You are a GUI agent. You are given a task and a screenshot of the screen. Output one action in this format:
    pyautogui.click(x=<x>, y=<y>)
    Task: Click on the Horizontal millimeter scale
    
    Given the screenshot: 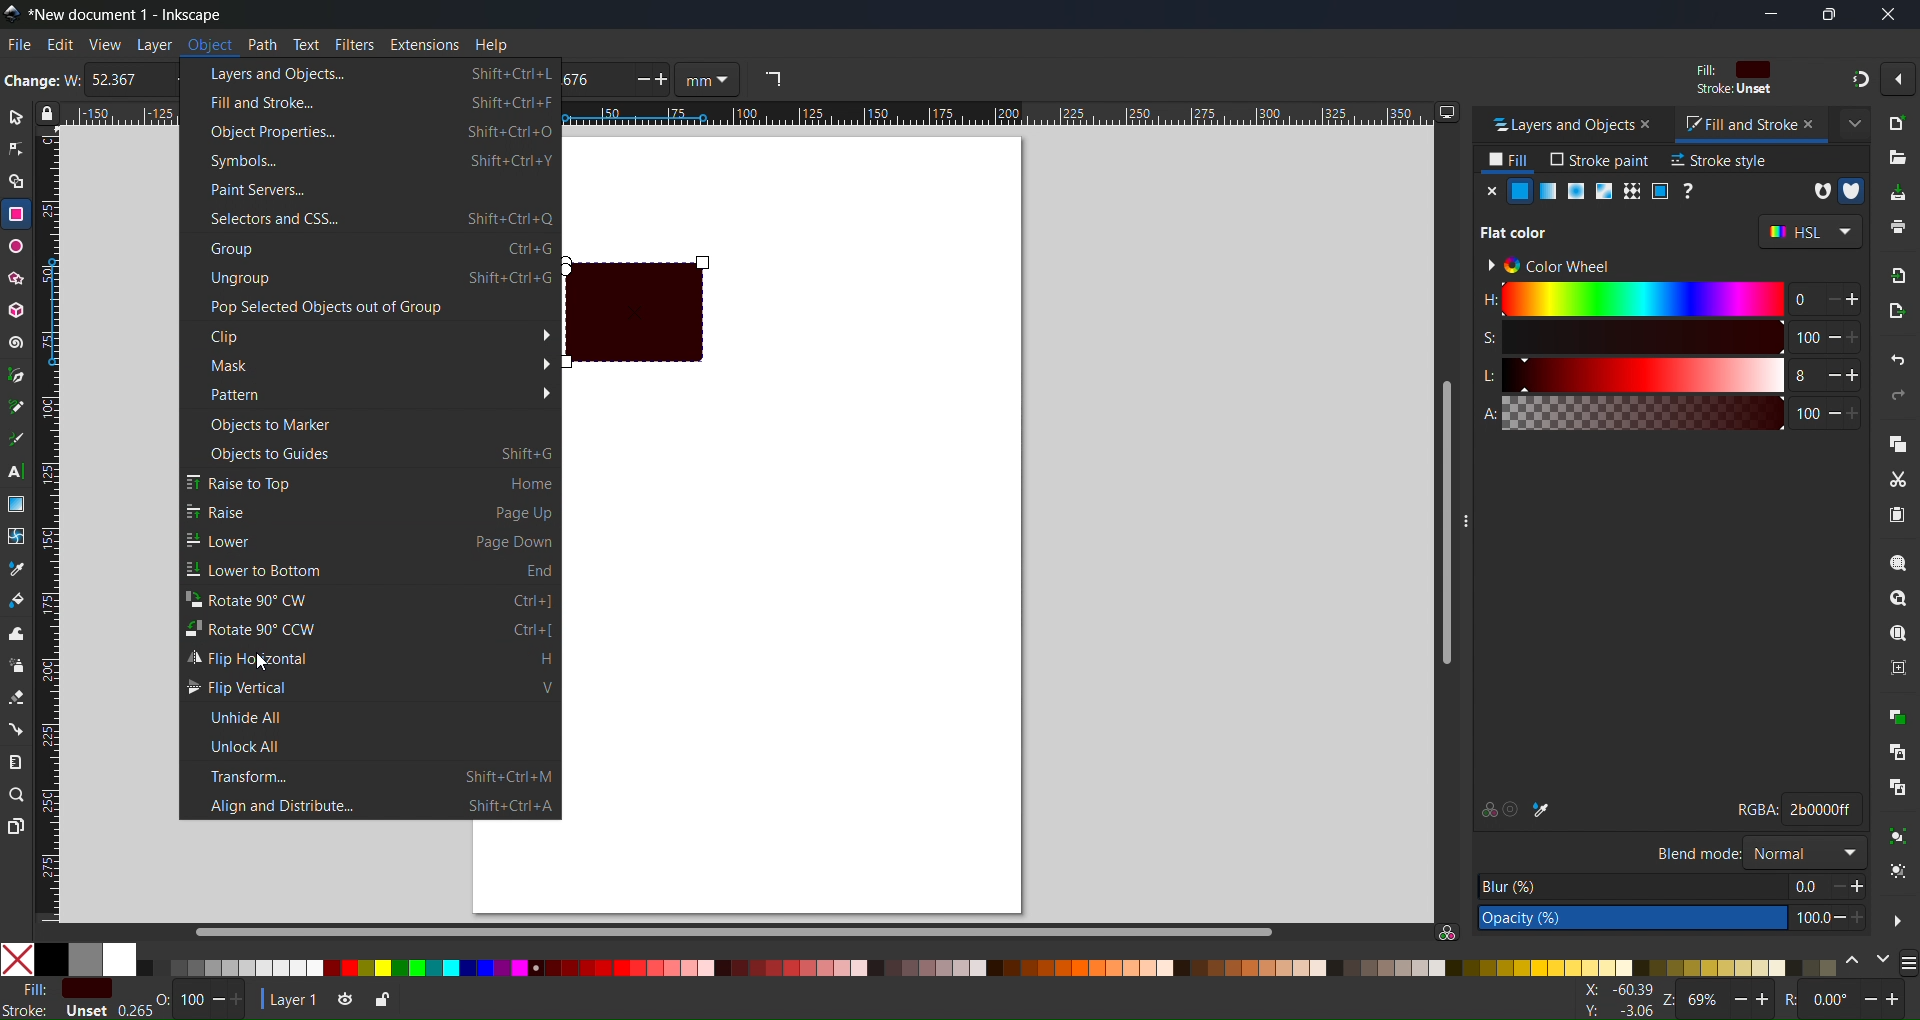 What is the action you would take?
    pyautogui.click(x=999, y=115)
    